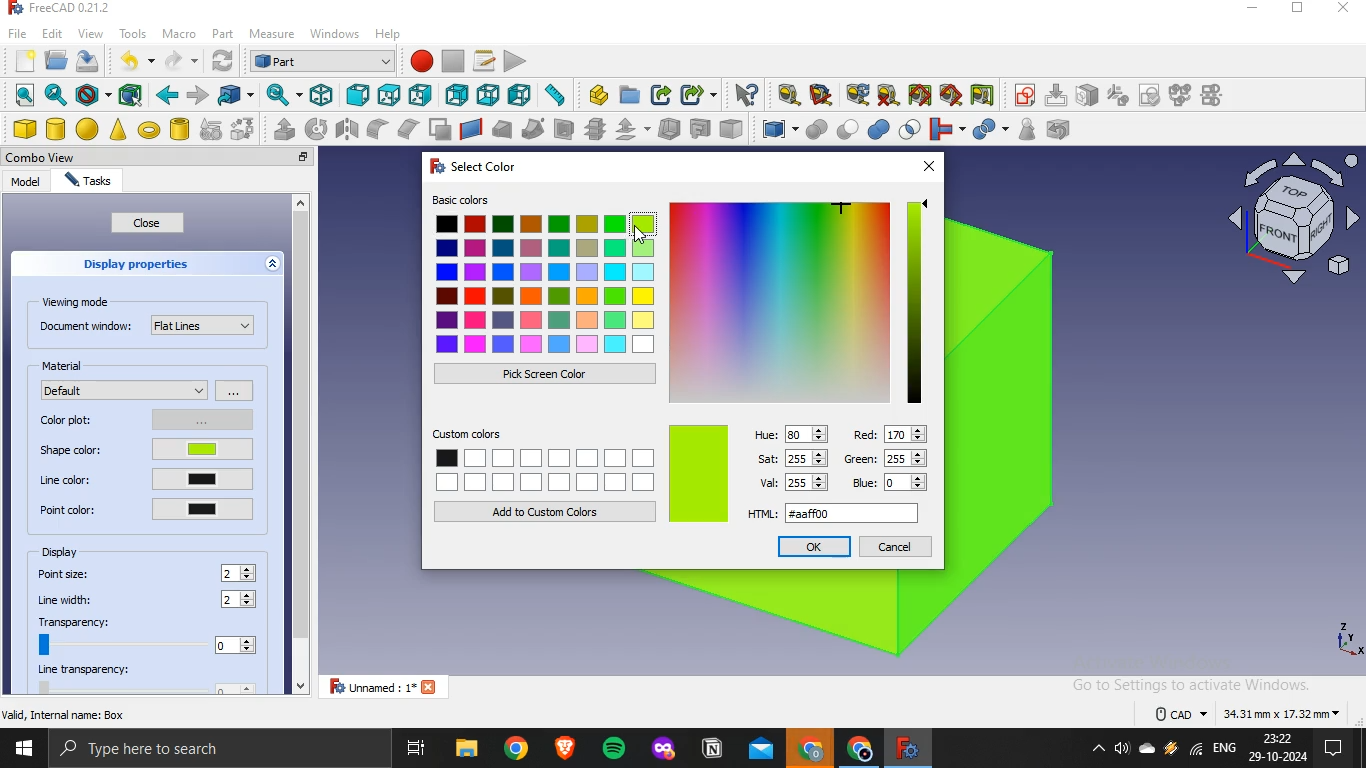 The height and width of the screenshot is (768, 1366). I want to click on image, so click(800, 300).